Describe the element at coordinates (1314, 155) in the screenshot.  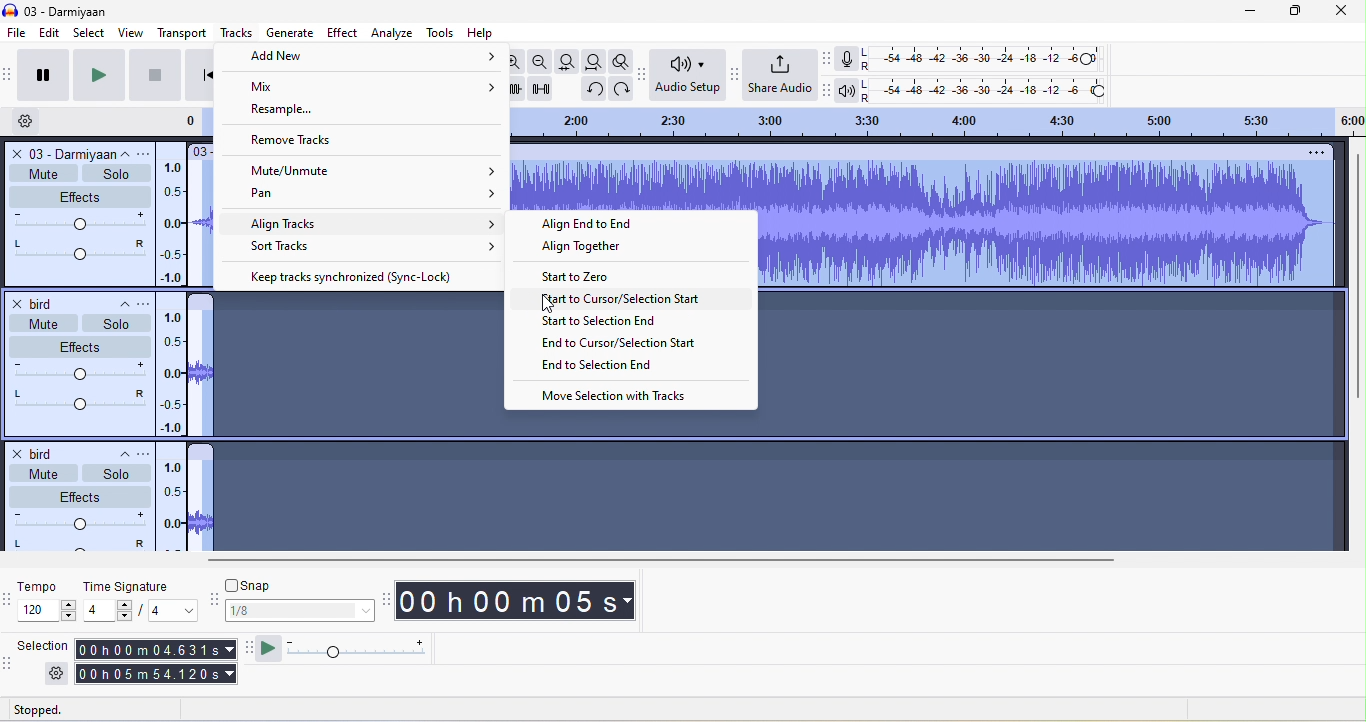
I see `option` at that location.